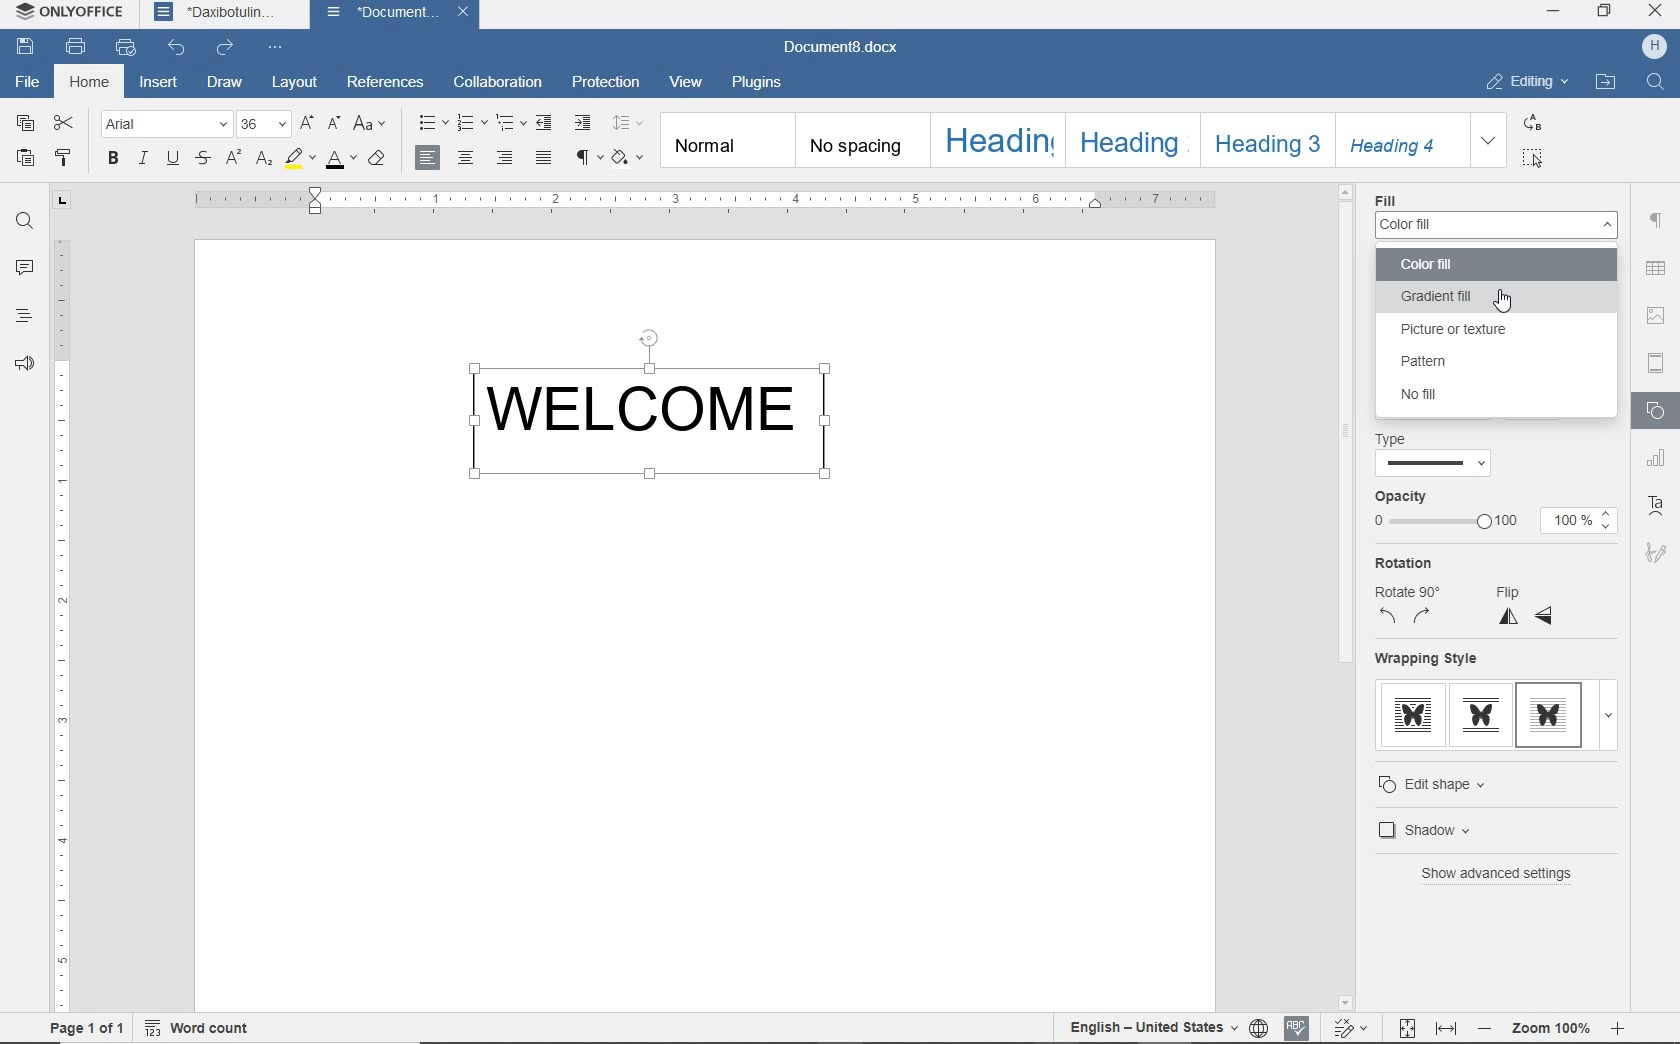  Describe the element at coordinates (429, 157) in the screenshot. I see `ALIGN LEFT` at that location.